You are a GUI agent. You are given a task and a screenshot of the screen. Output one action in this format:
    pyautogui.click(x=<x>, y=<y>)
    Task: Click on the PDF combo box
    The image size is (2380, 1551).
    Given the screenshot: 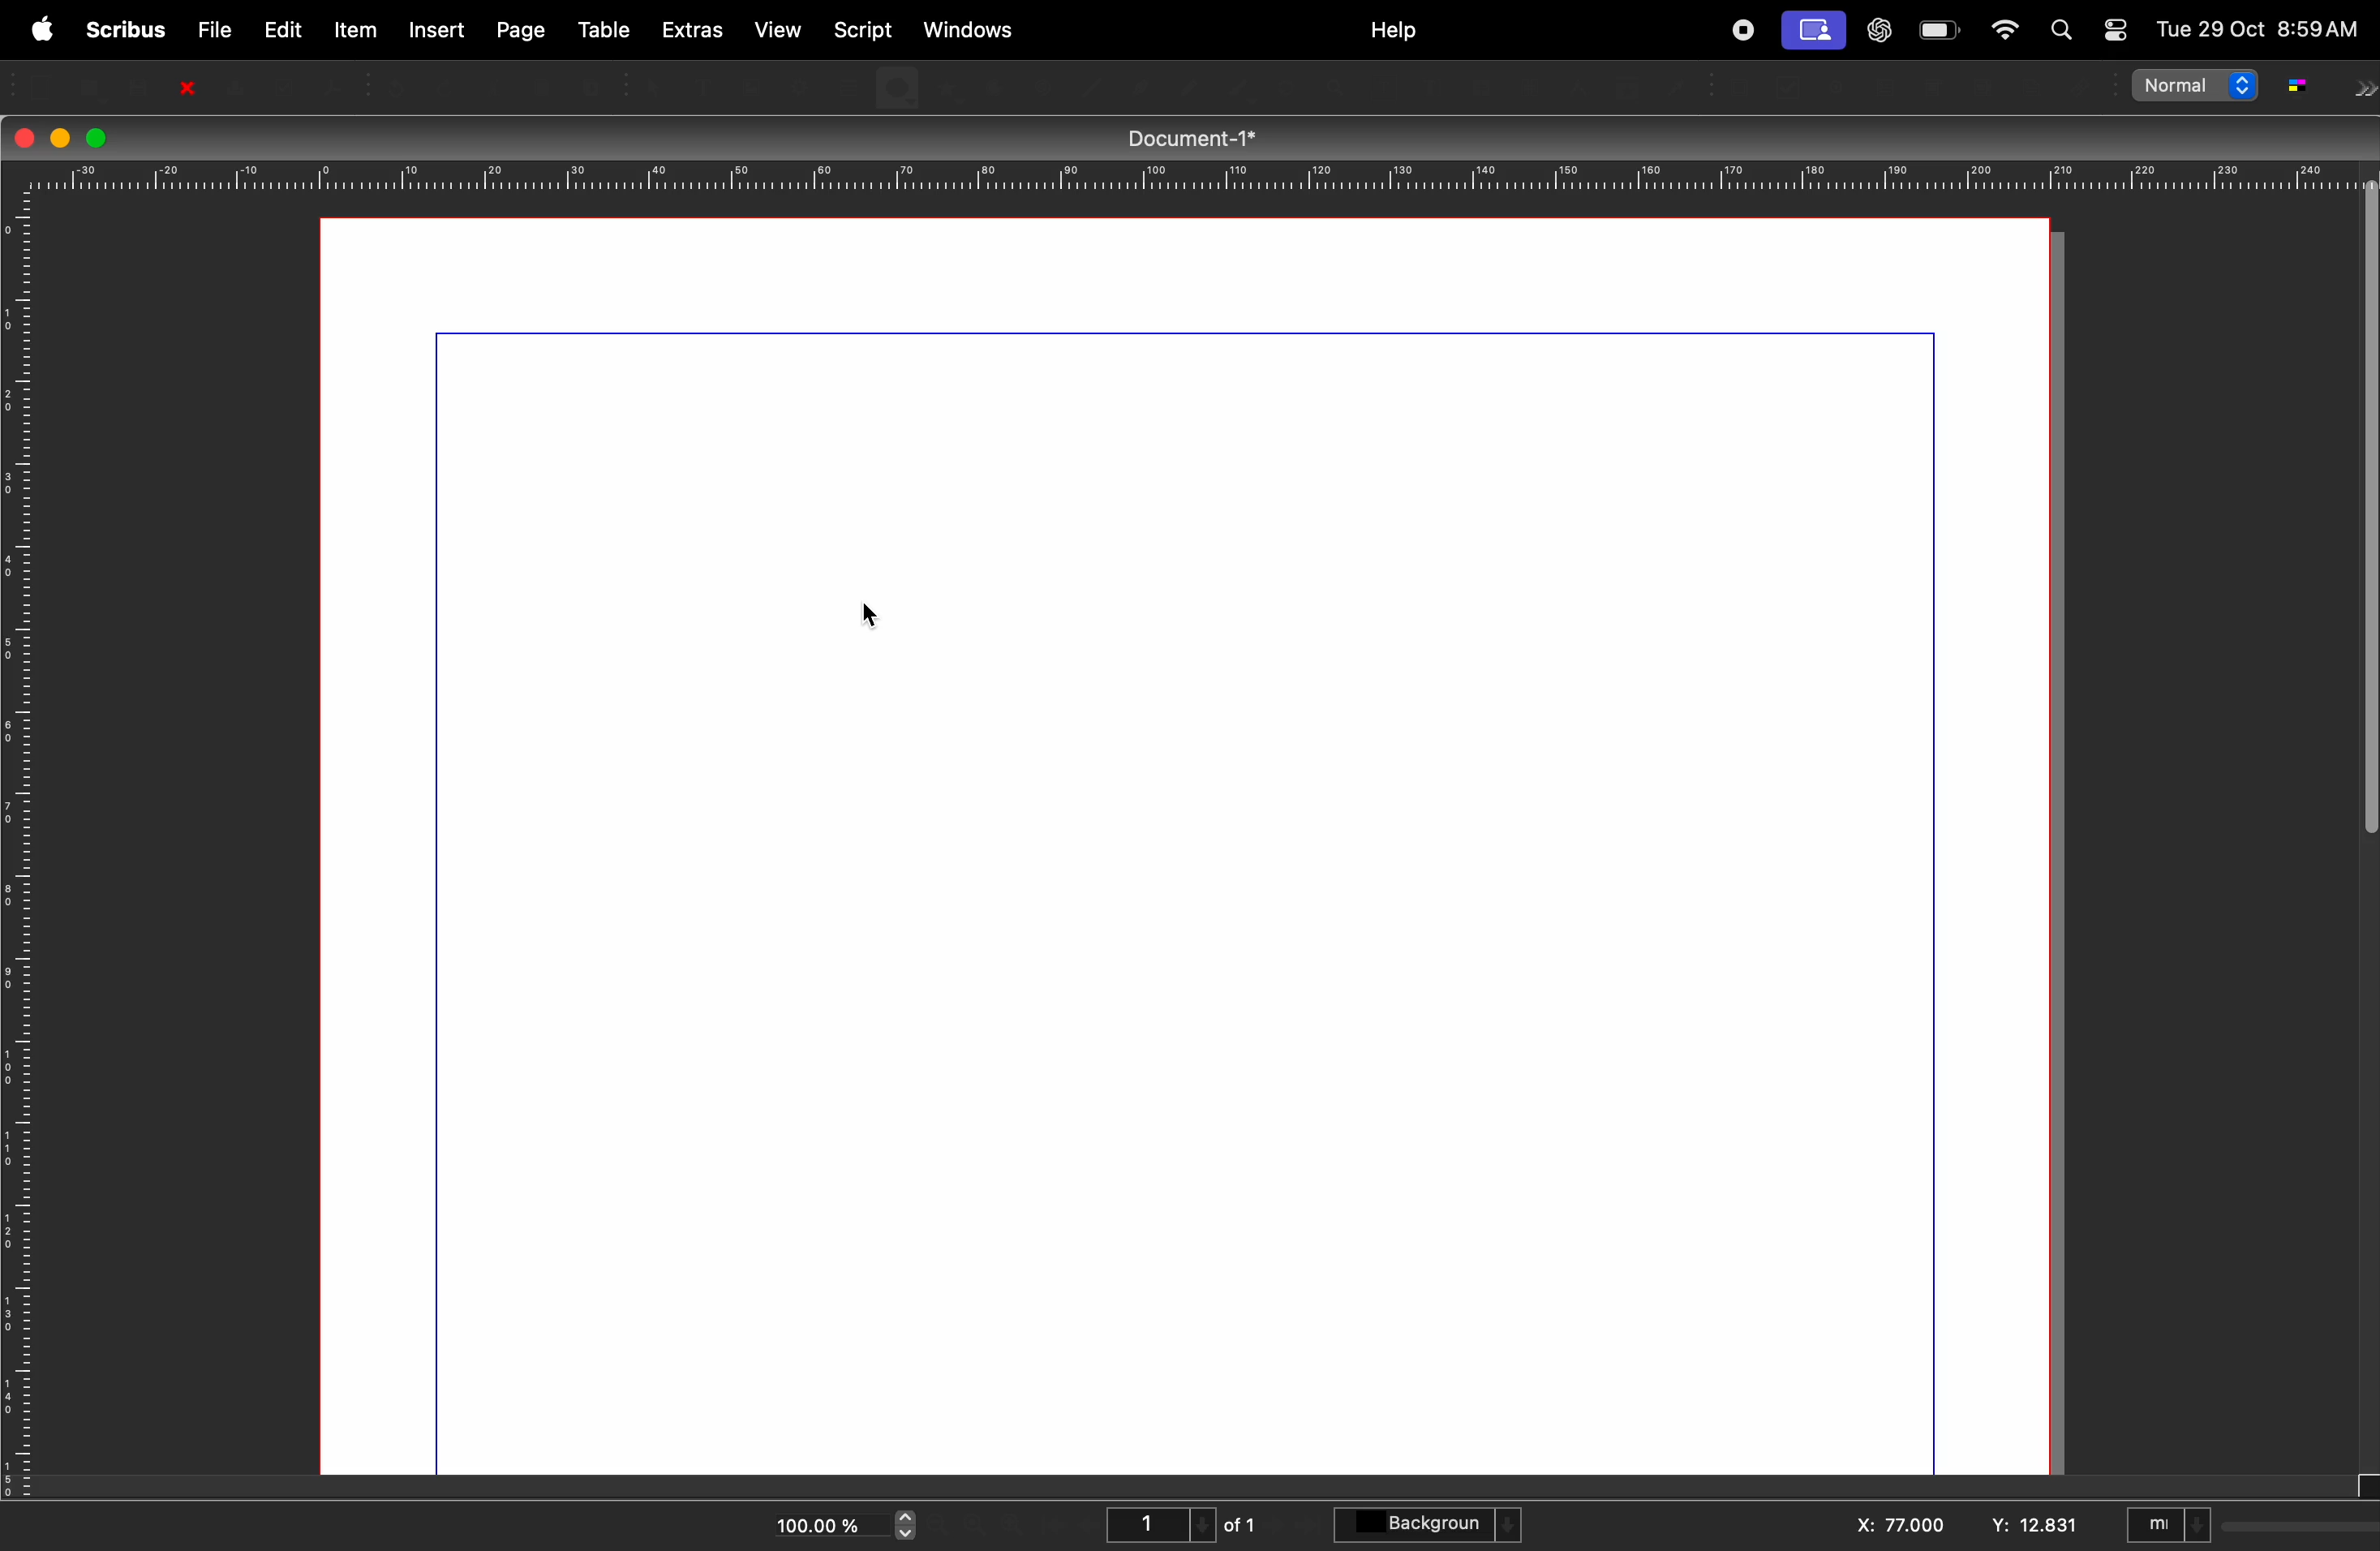 What is the action you would take?
    pyautogui.click(x=1937, y=87)
    